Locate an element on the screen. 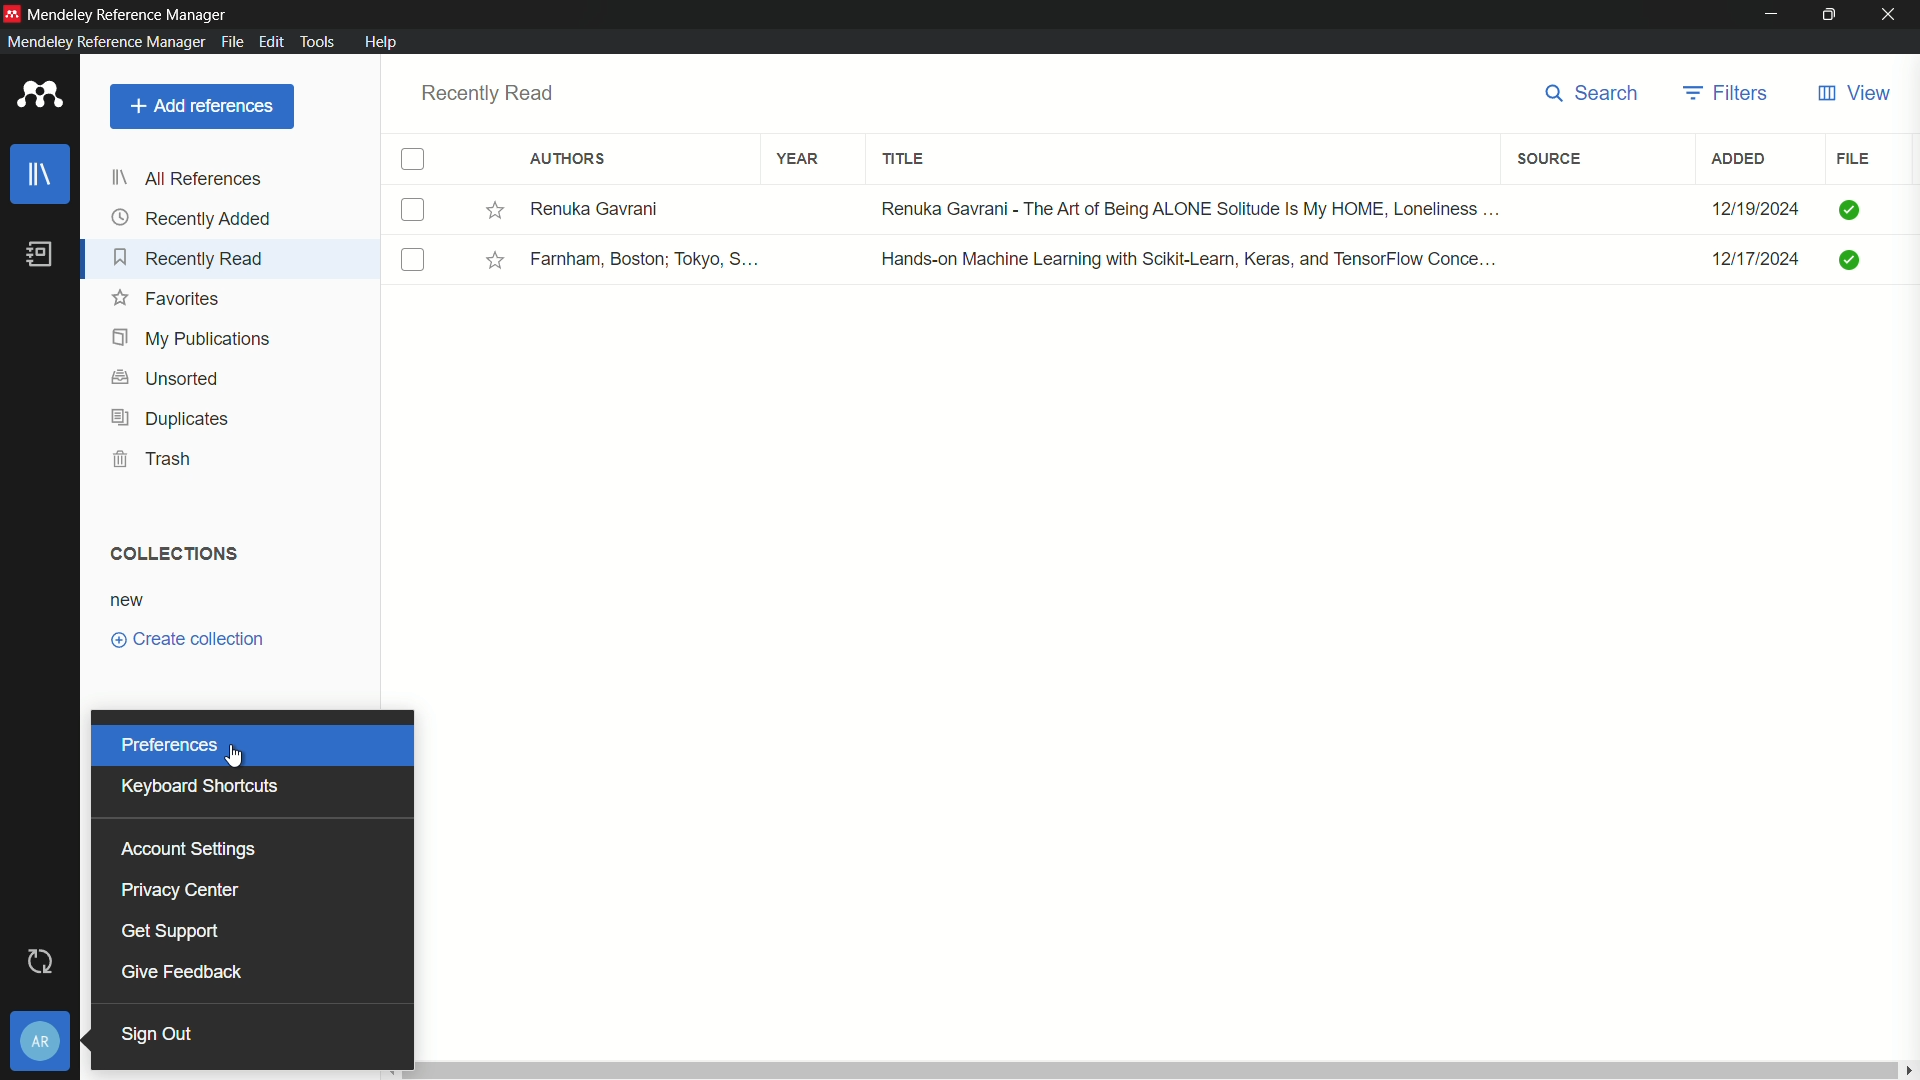 The height and width of the screenshot is (1080, 1920). search is located at coordinates (1592, 97).